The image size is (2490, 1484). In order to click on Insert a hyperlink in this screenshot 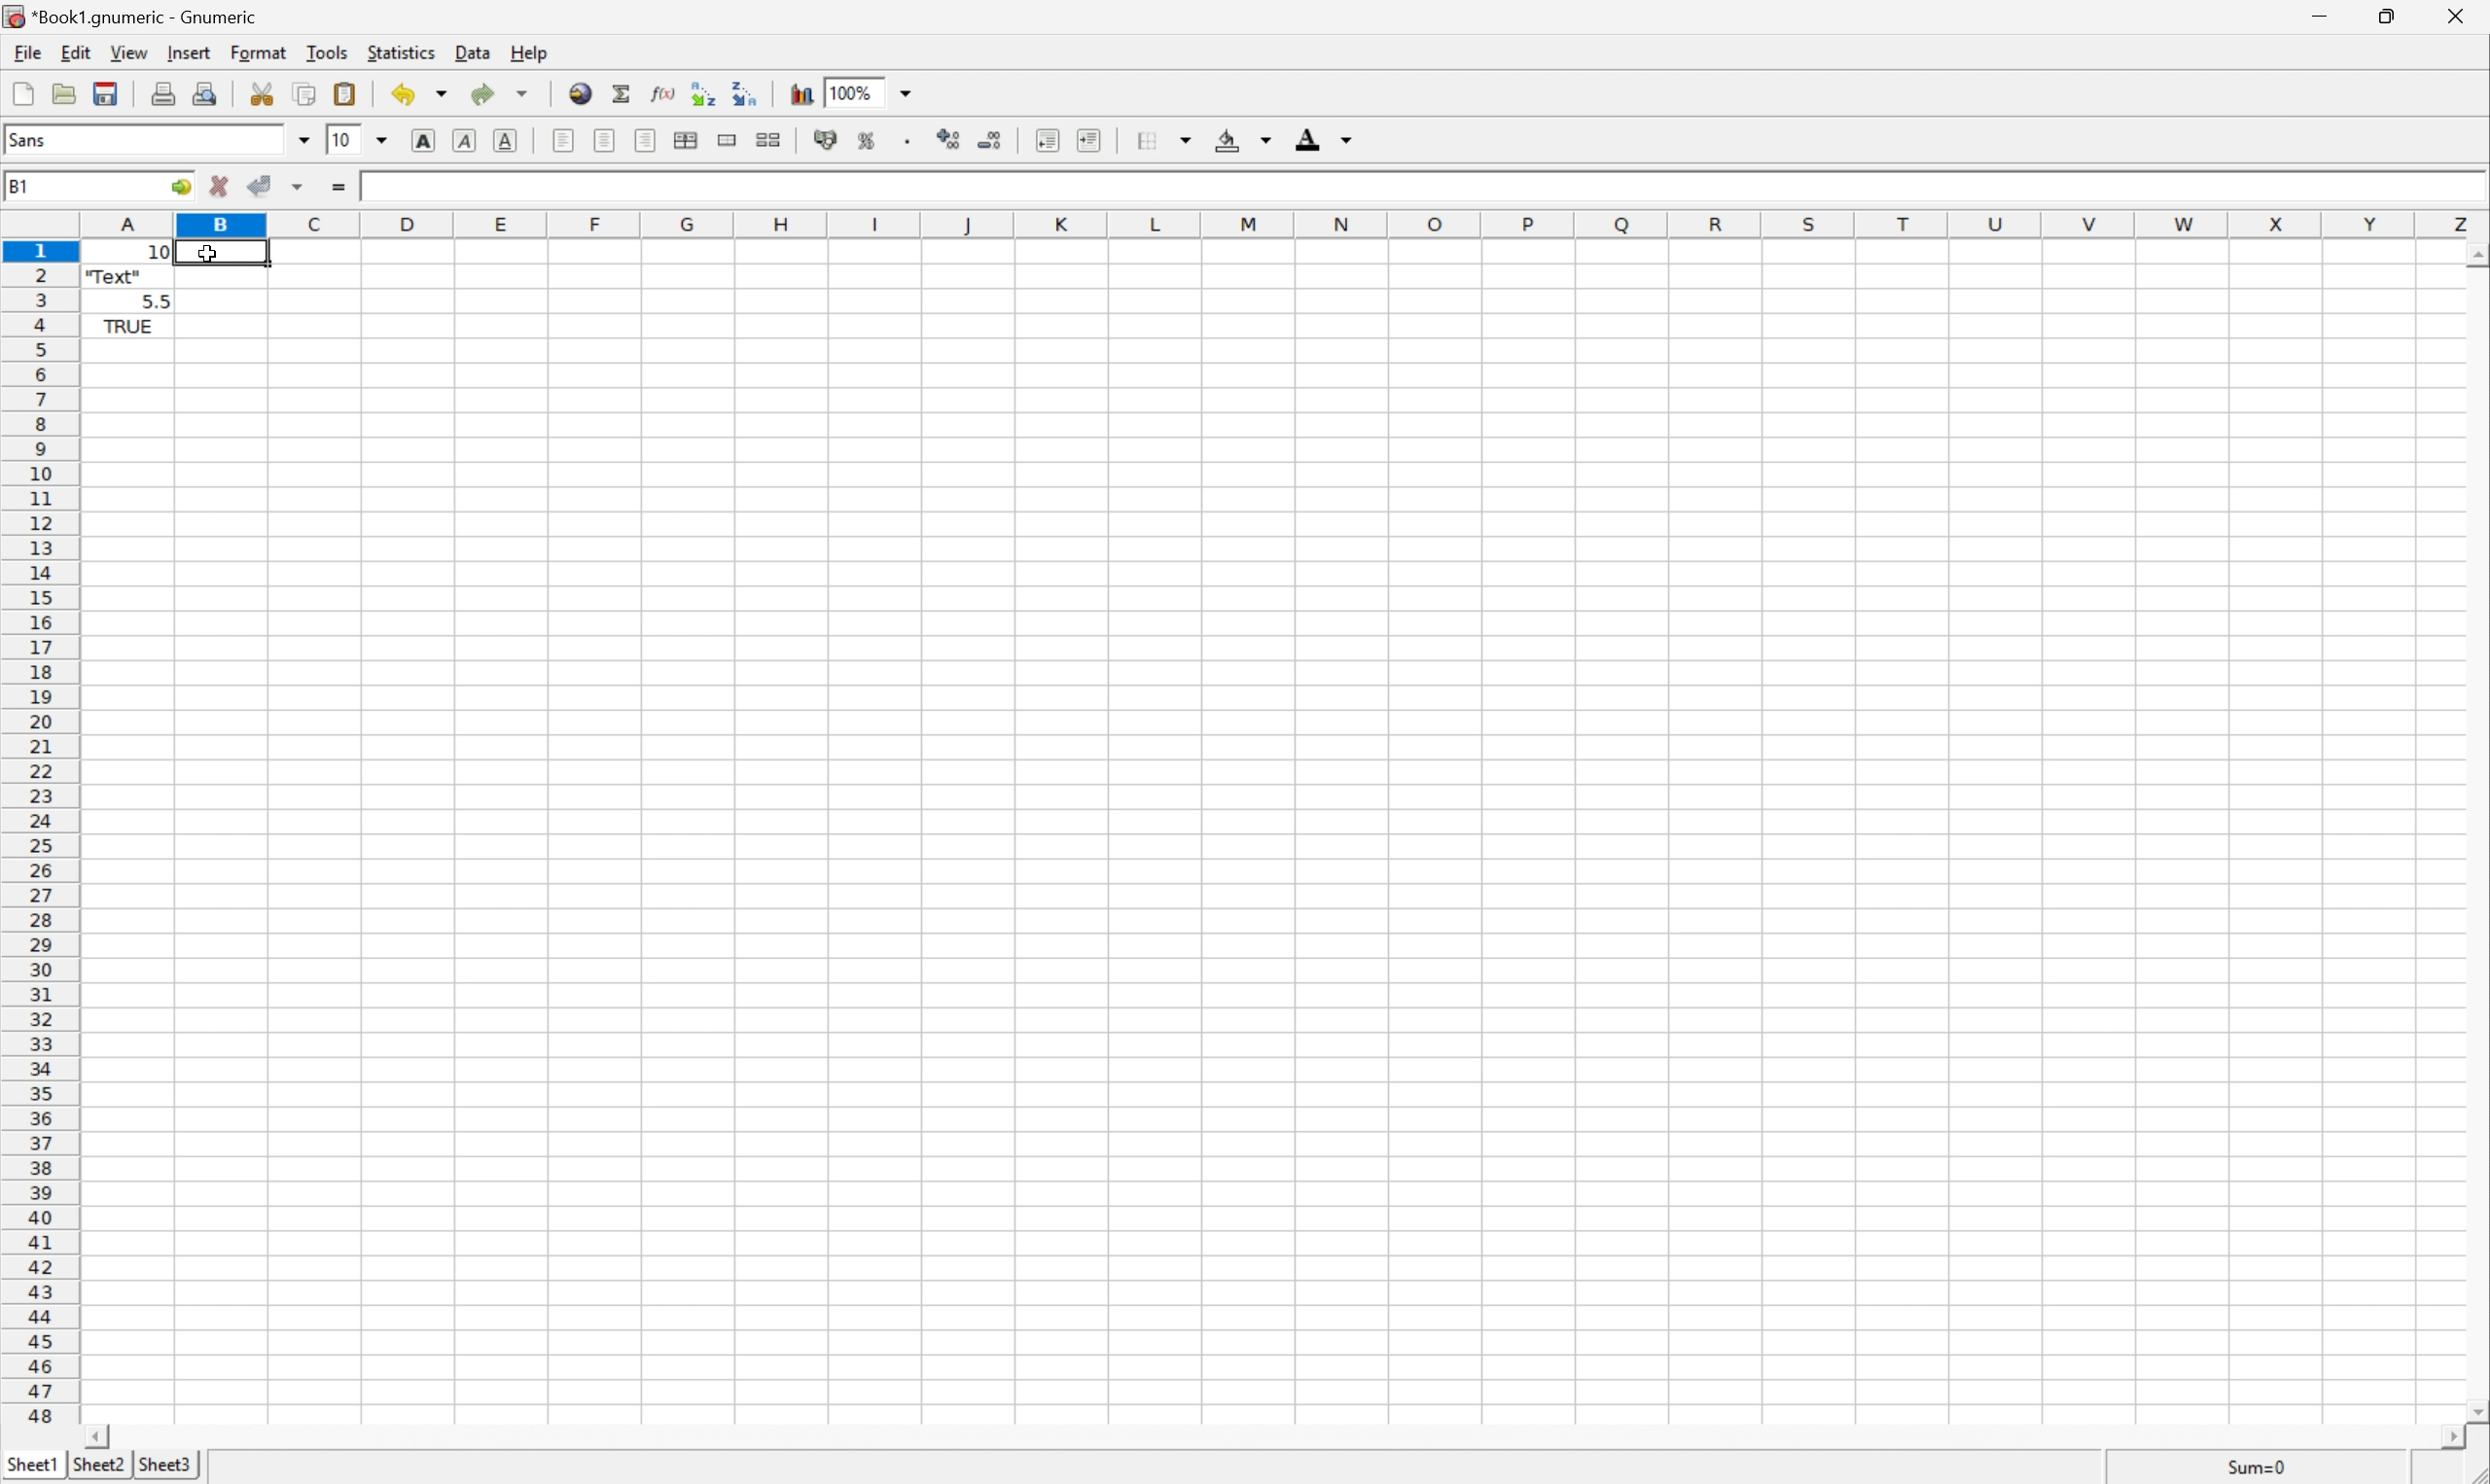, I will do `click(578, 93)`.